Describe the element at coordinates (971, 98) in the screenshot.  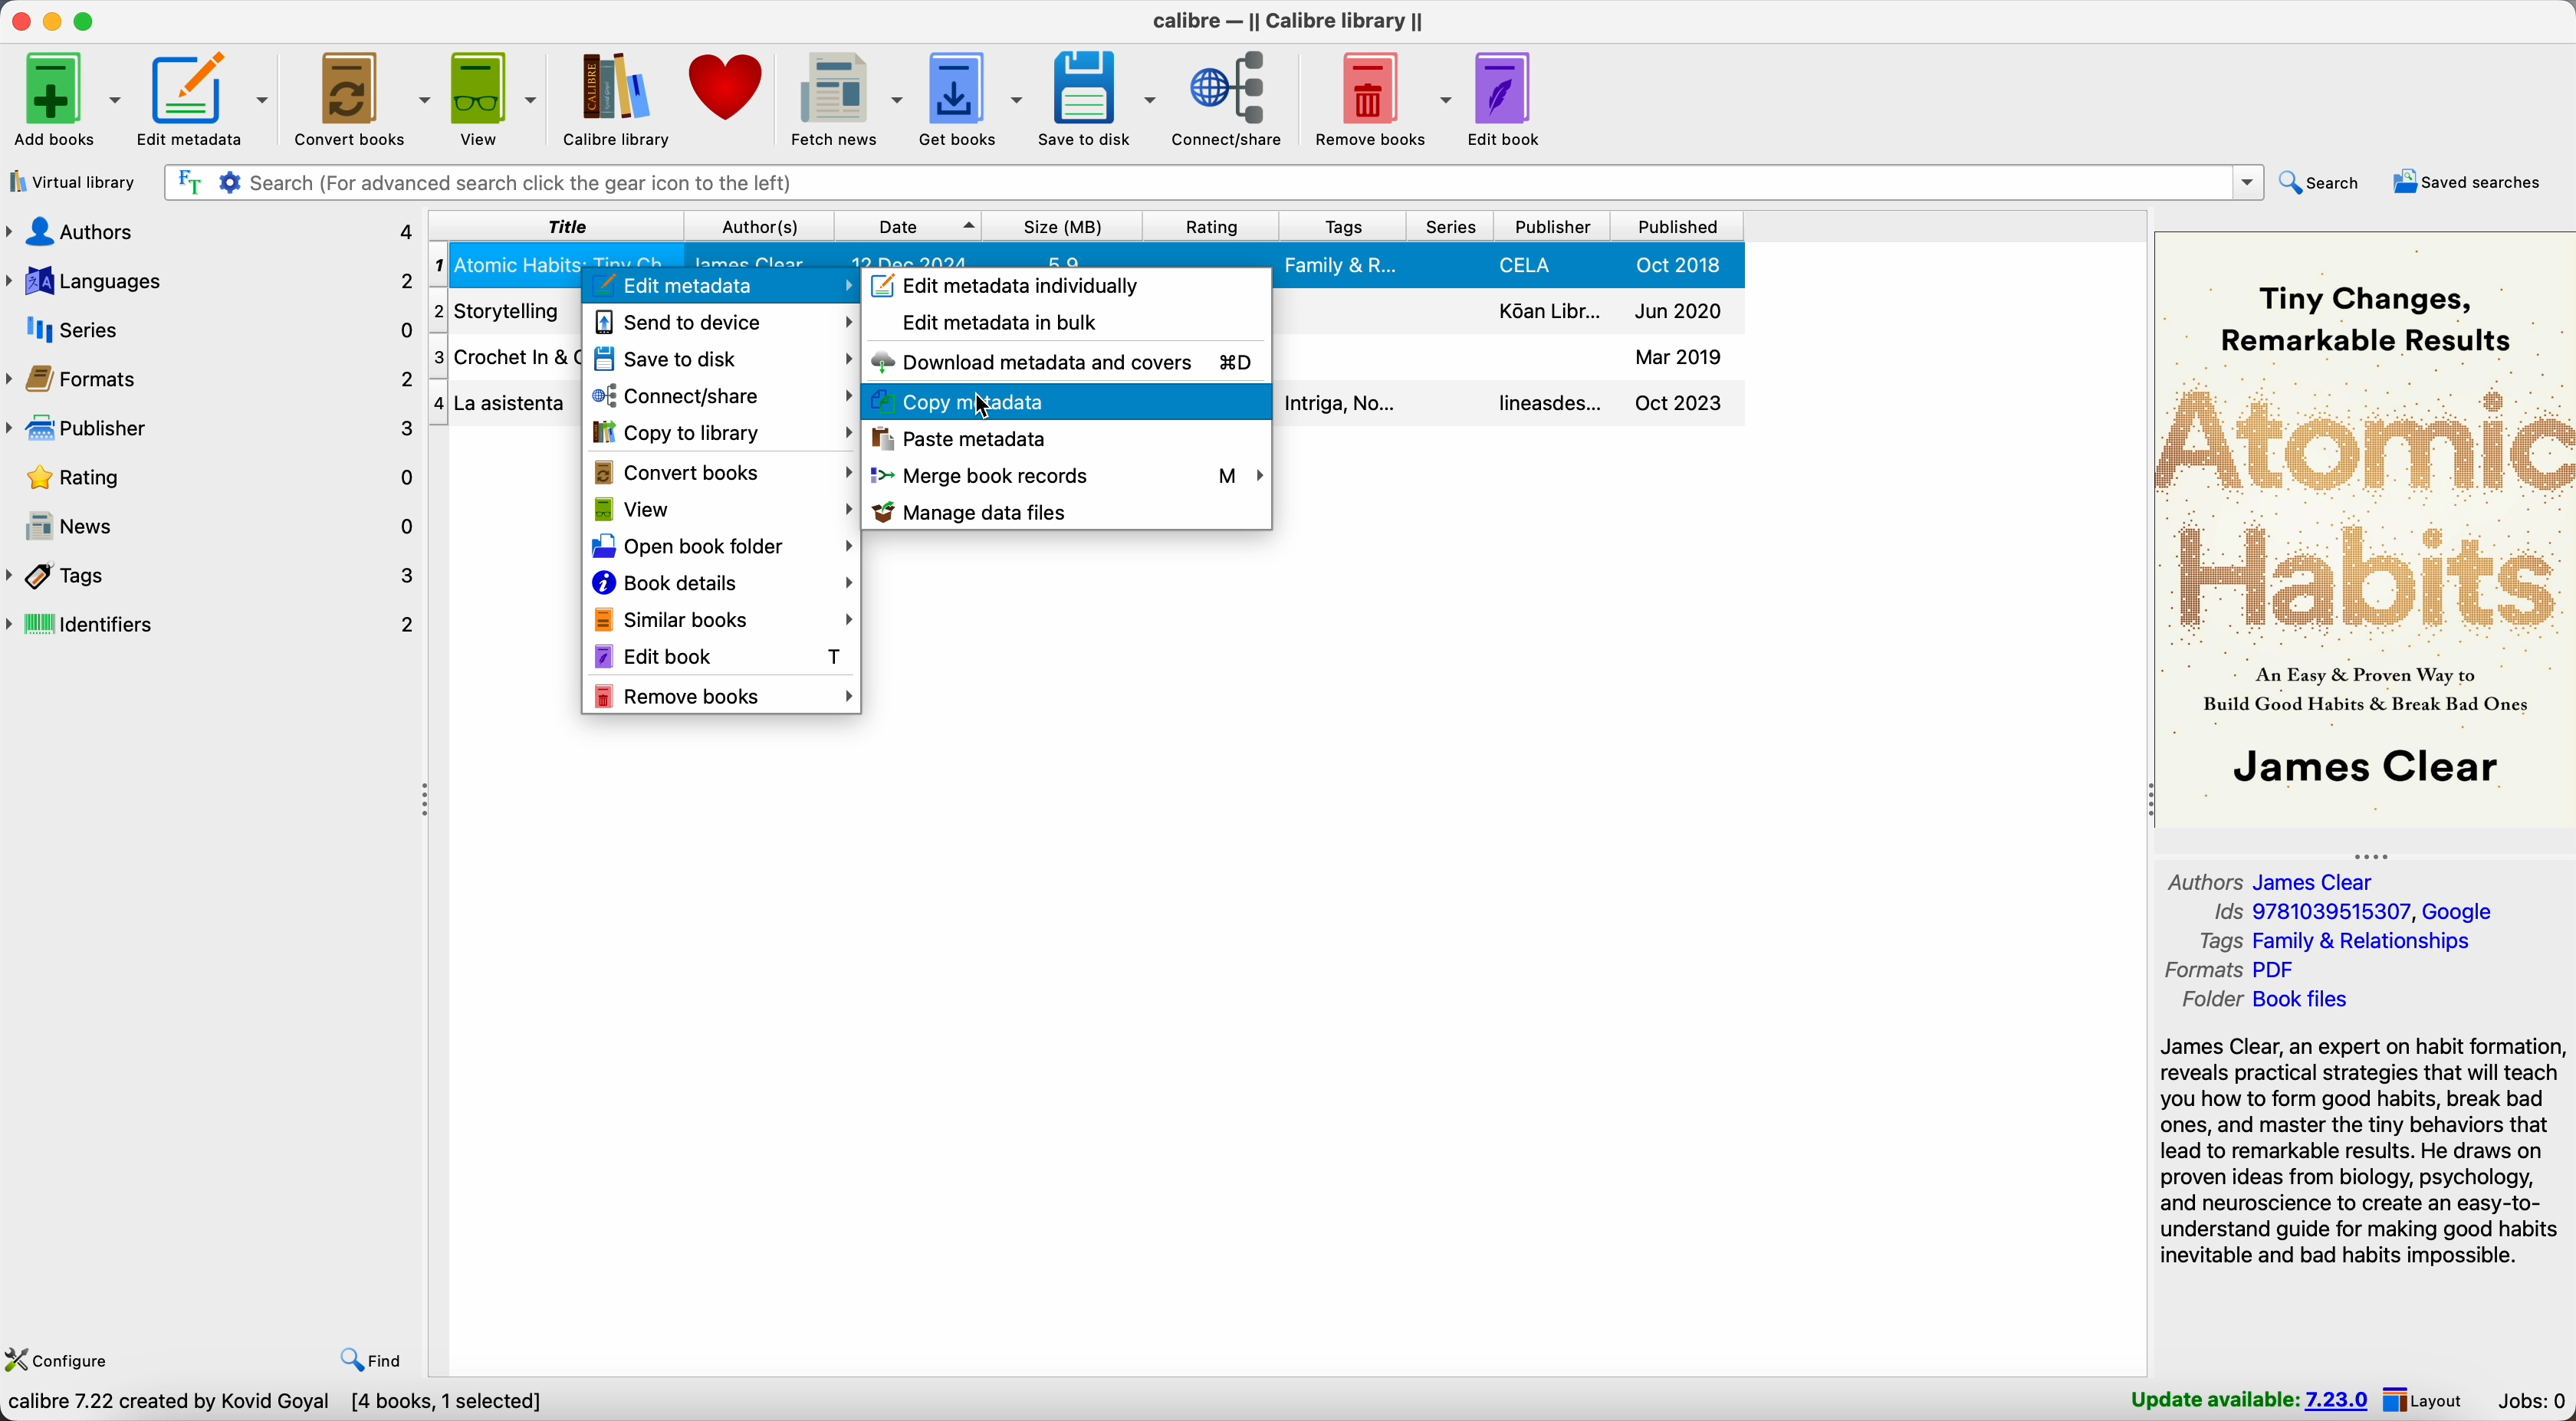
I see `get books` at that location.